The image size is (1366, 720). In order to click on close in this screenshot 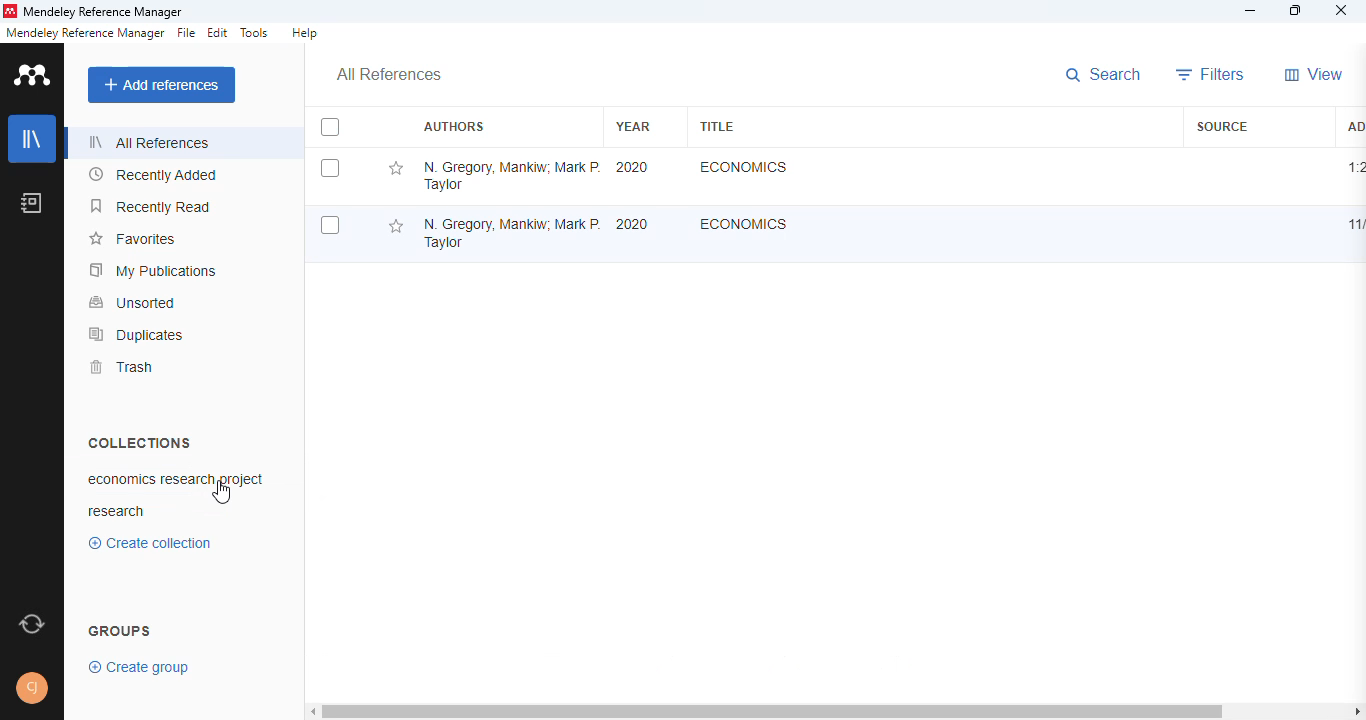, I will do `click(1341, 12)`.